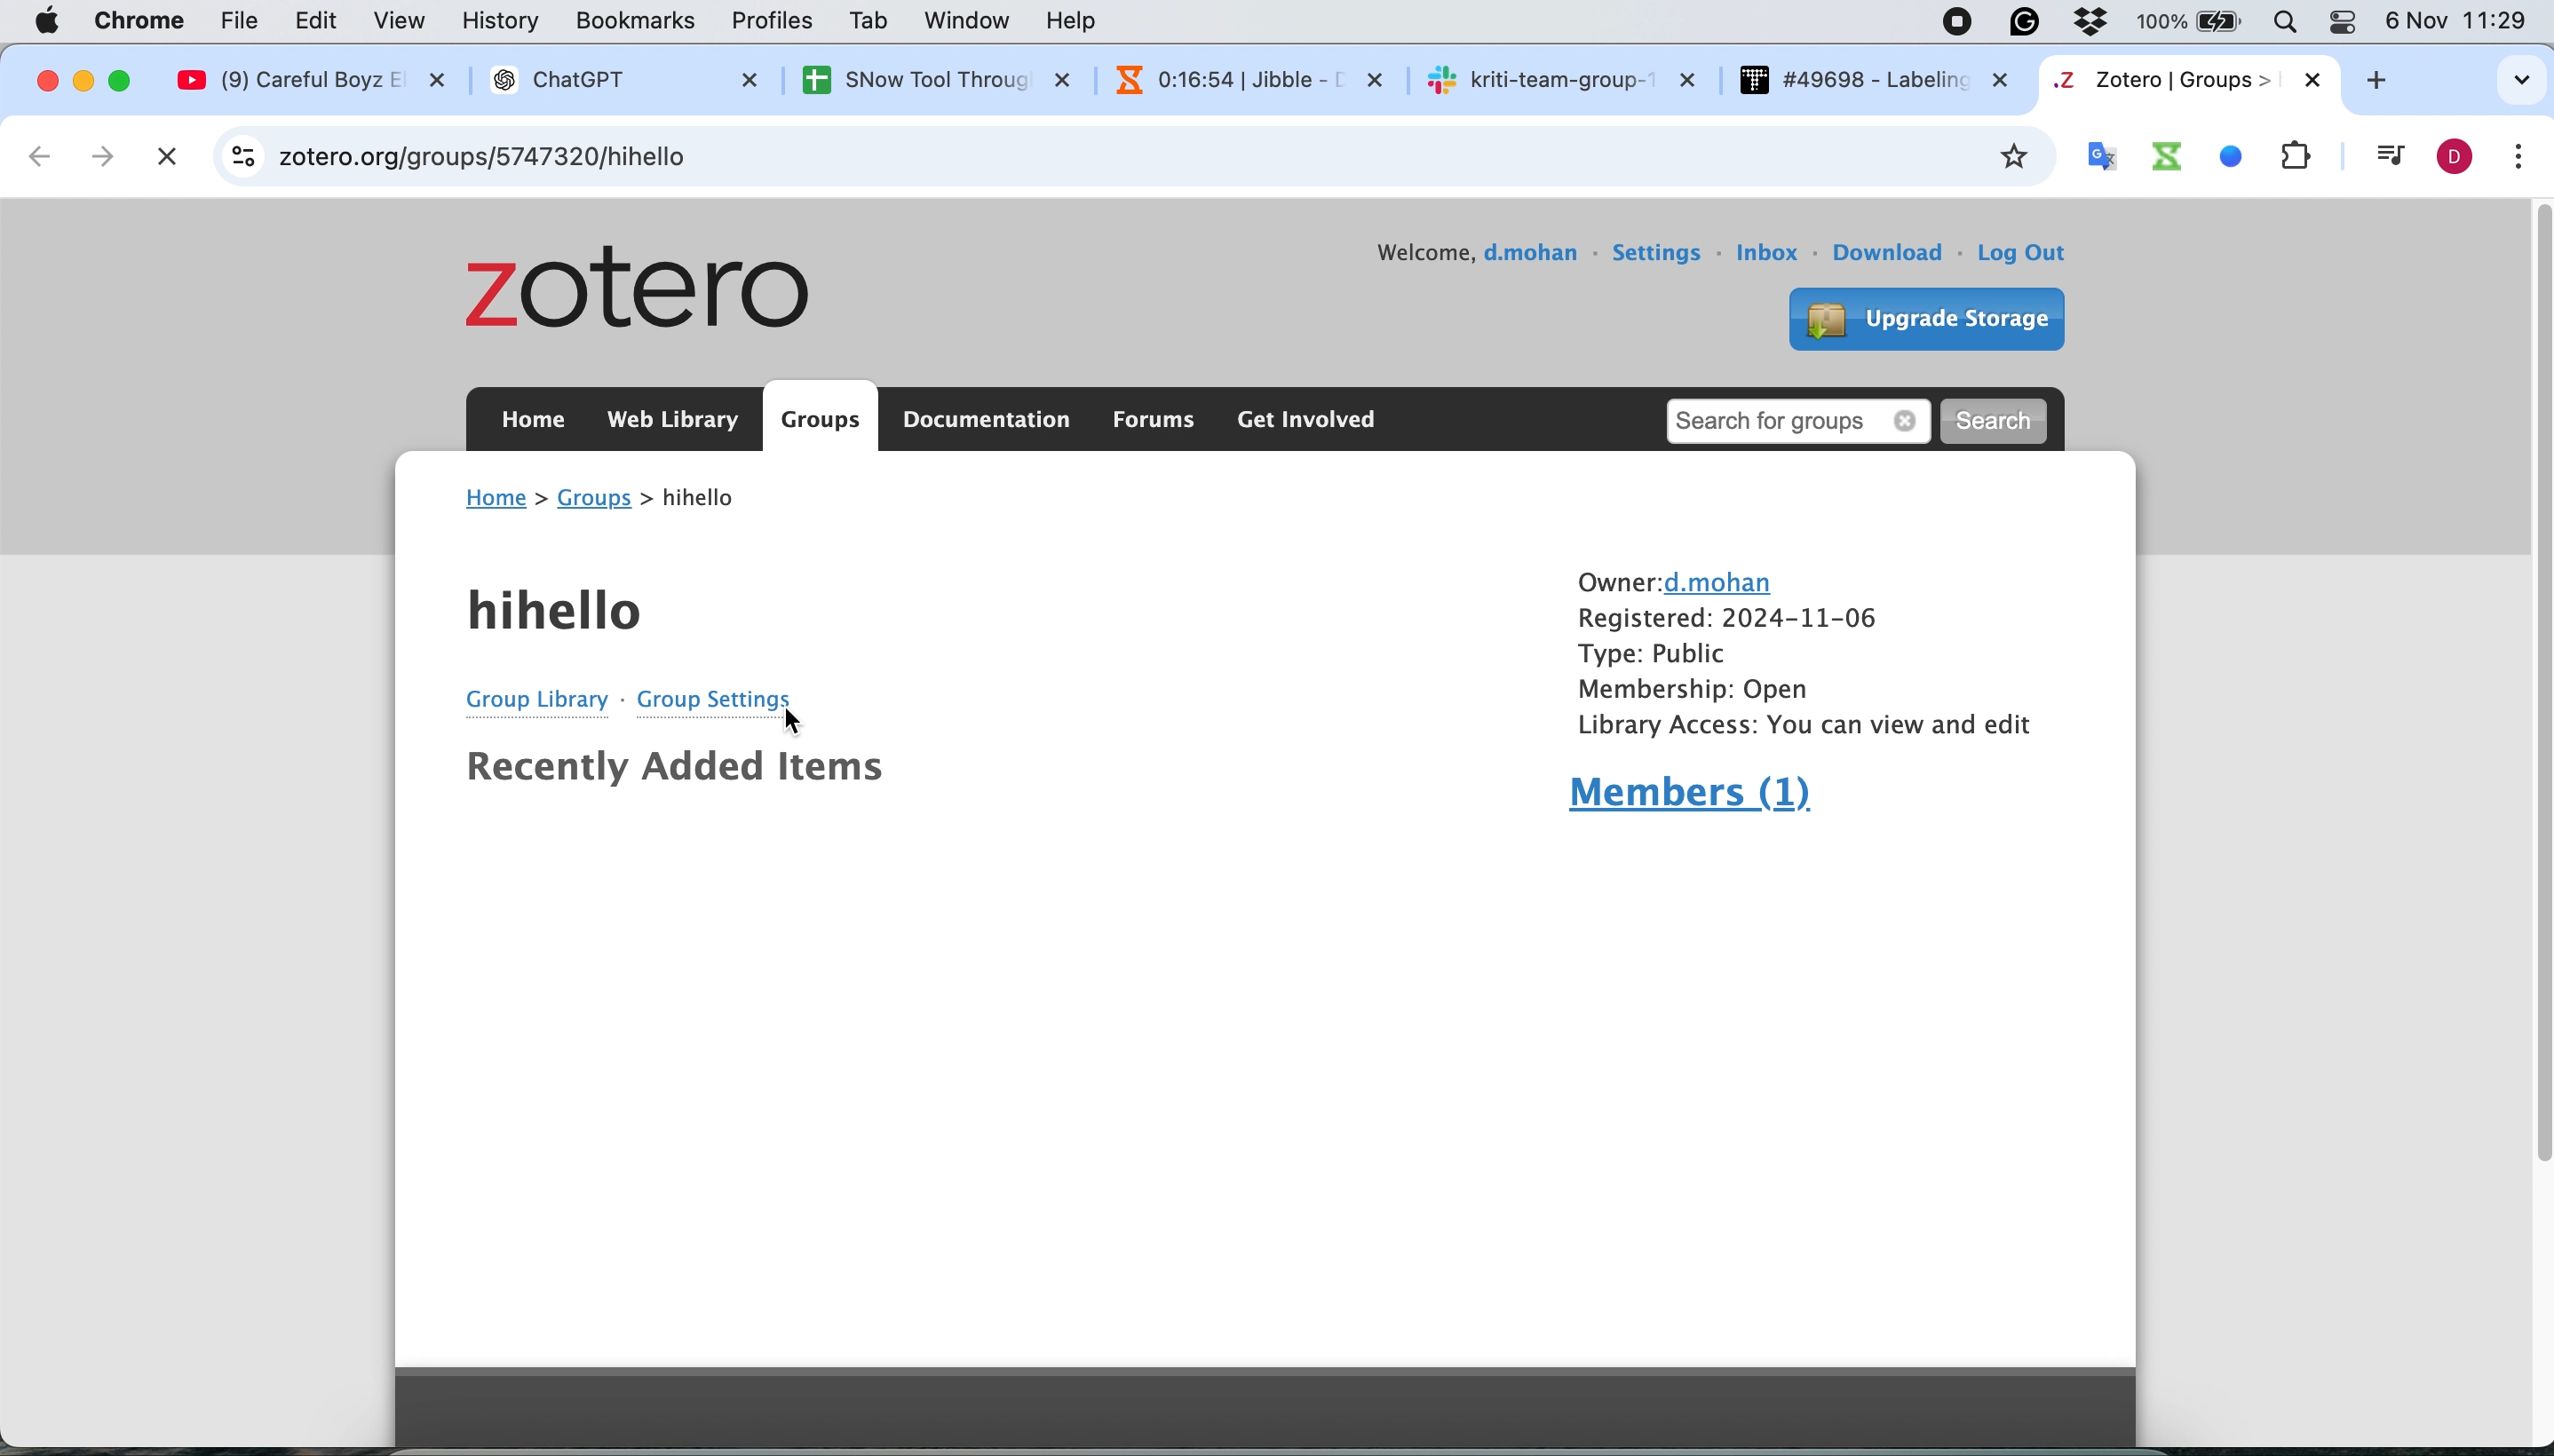  Describe the element at coordinates (637, 25) in the screenshot. I see `bookmarks` at that location.